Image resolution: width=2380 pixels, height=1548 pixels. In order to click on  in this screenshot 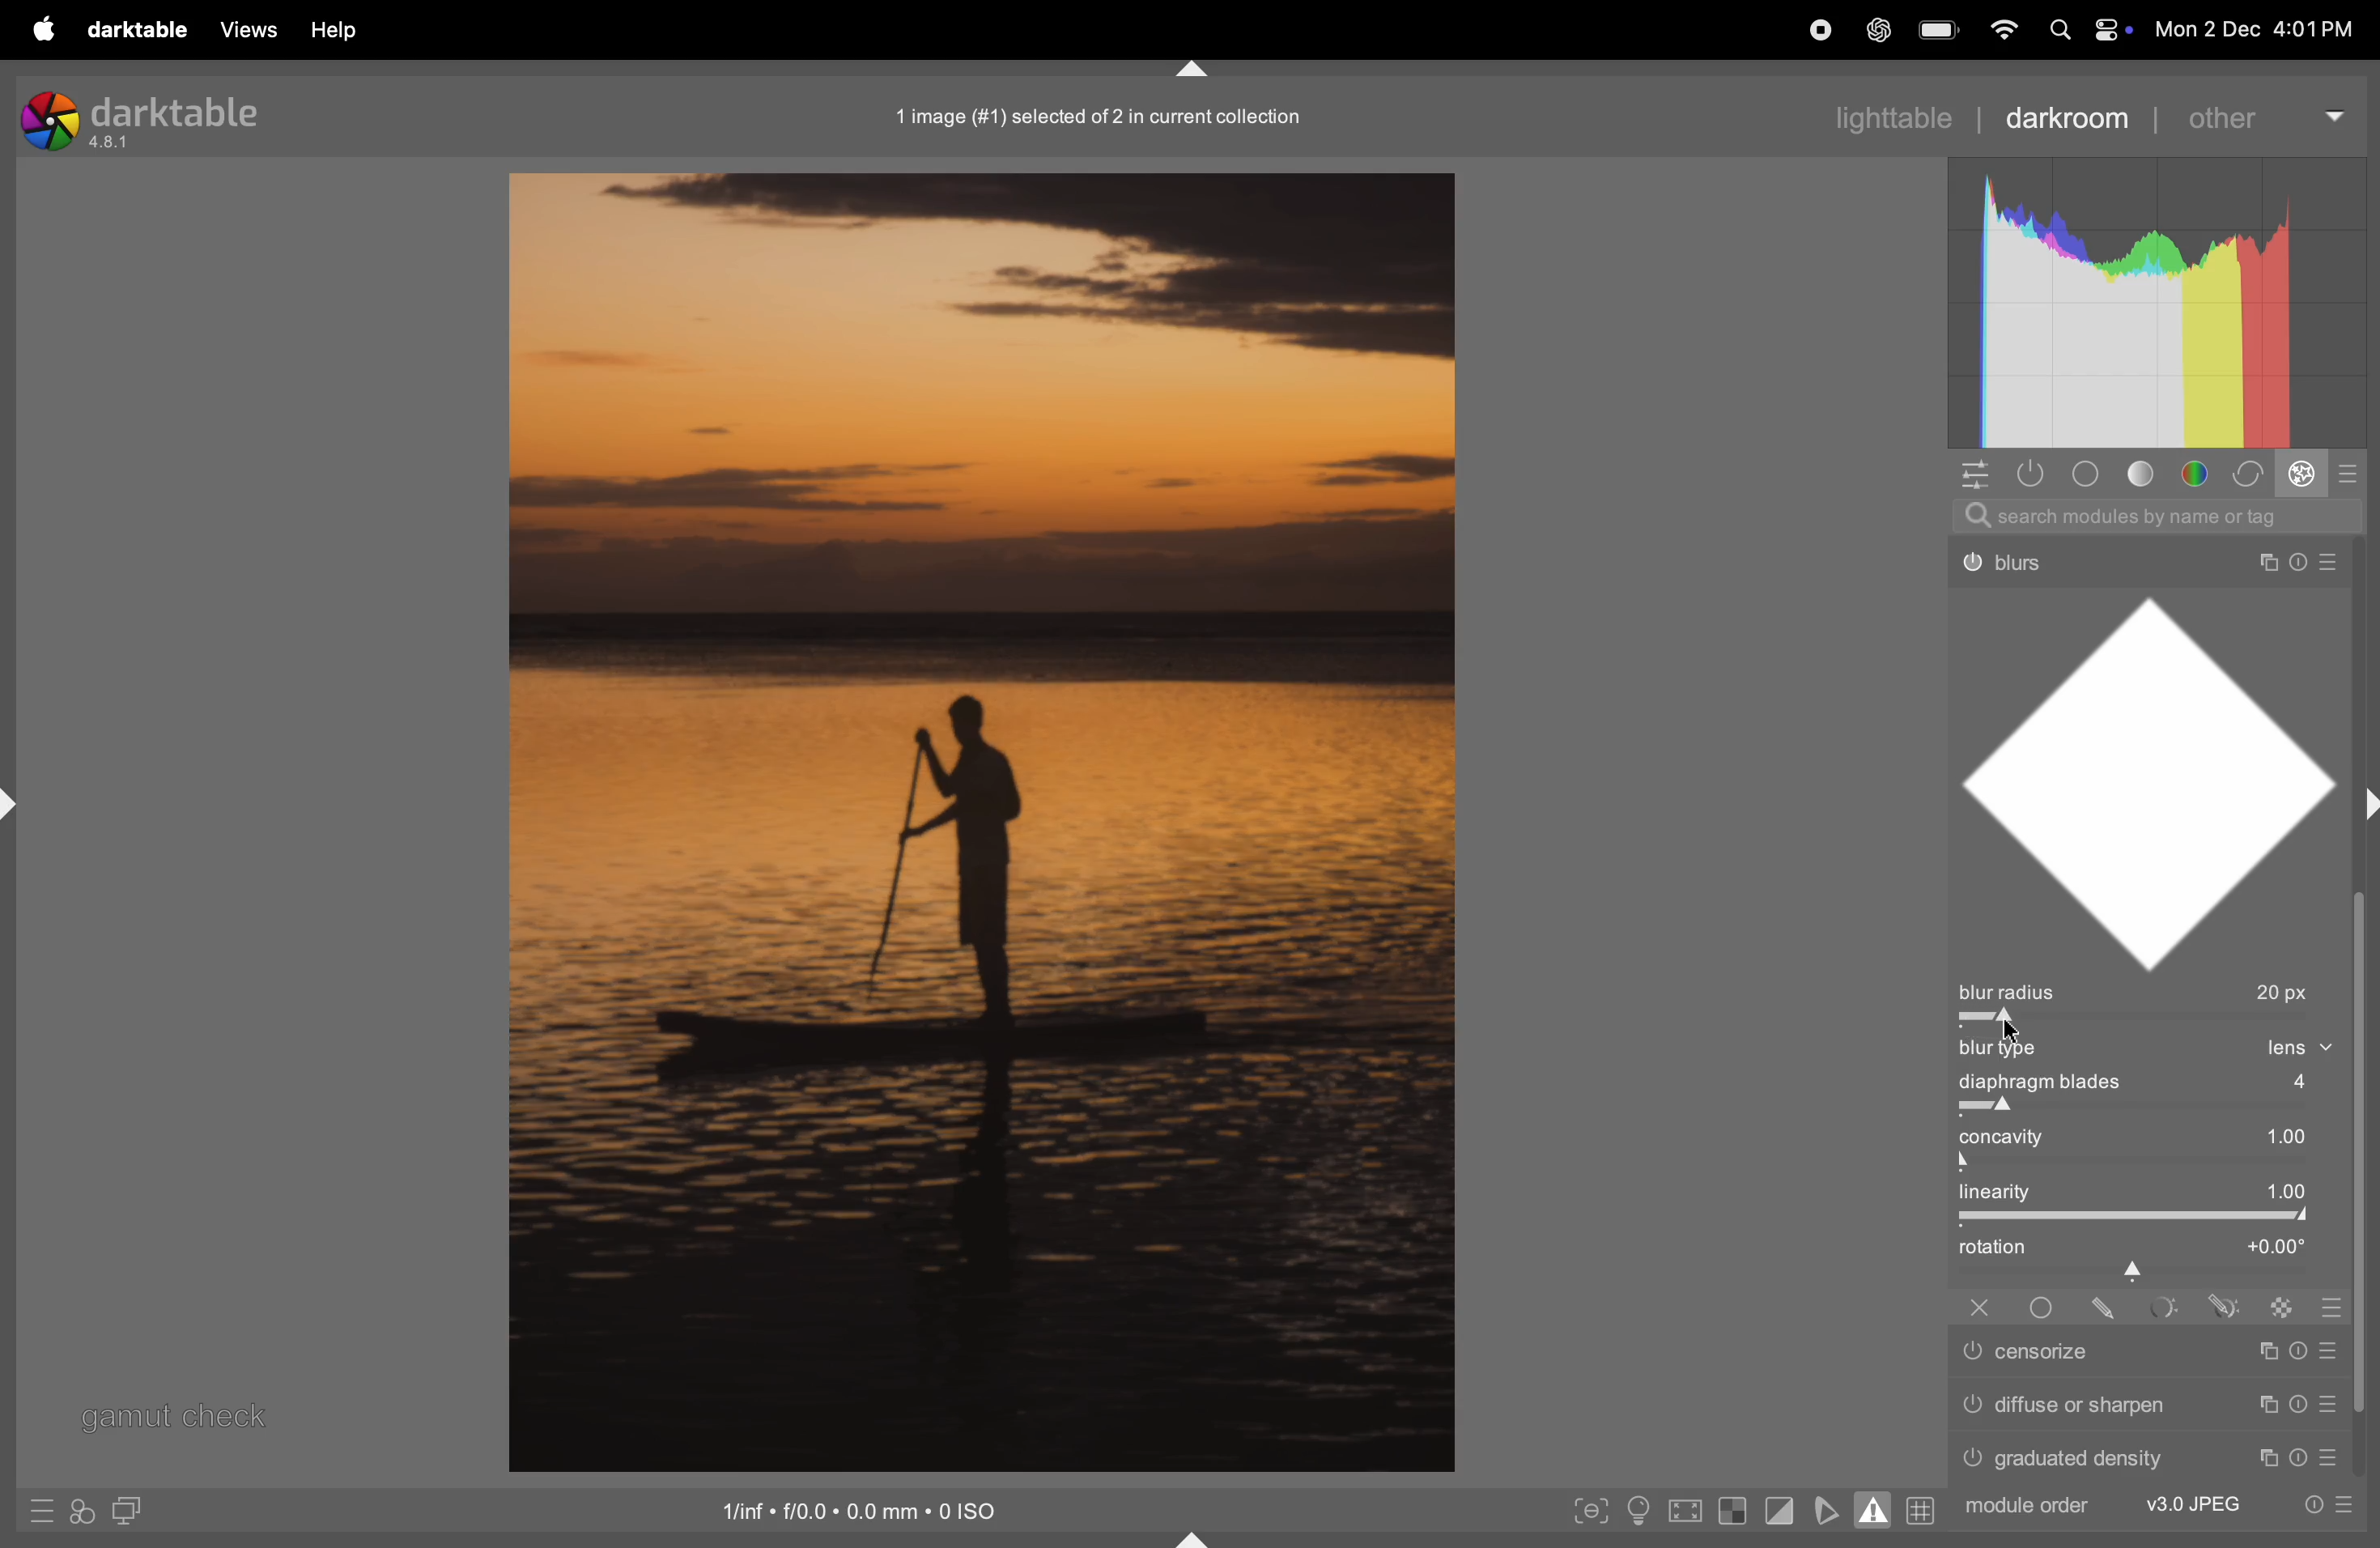, I will do `click(2159, 1507)`.